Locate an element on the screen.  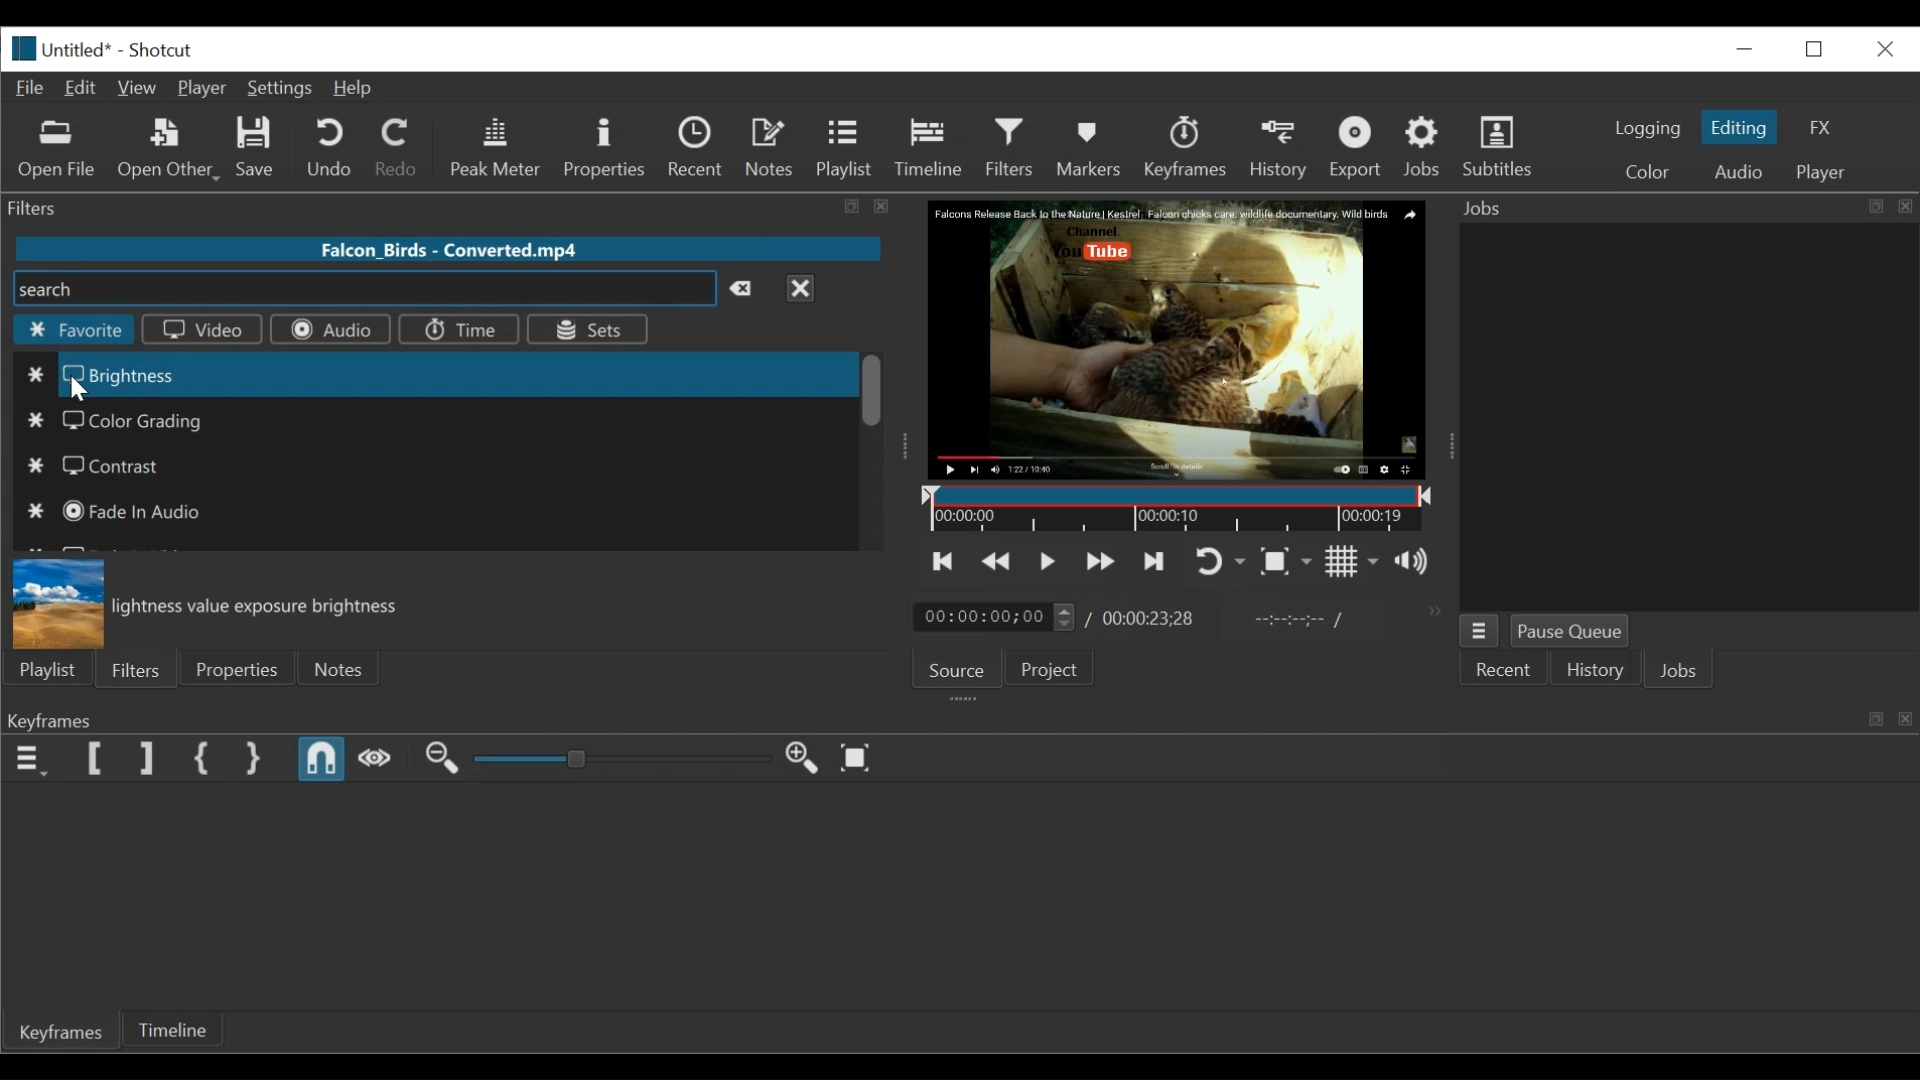
Cursor is located at coordinates (1012, 168).